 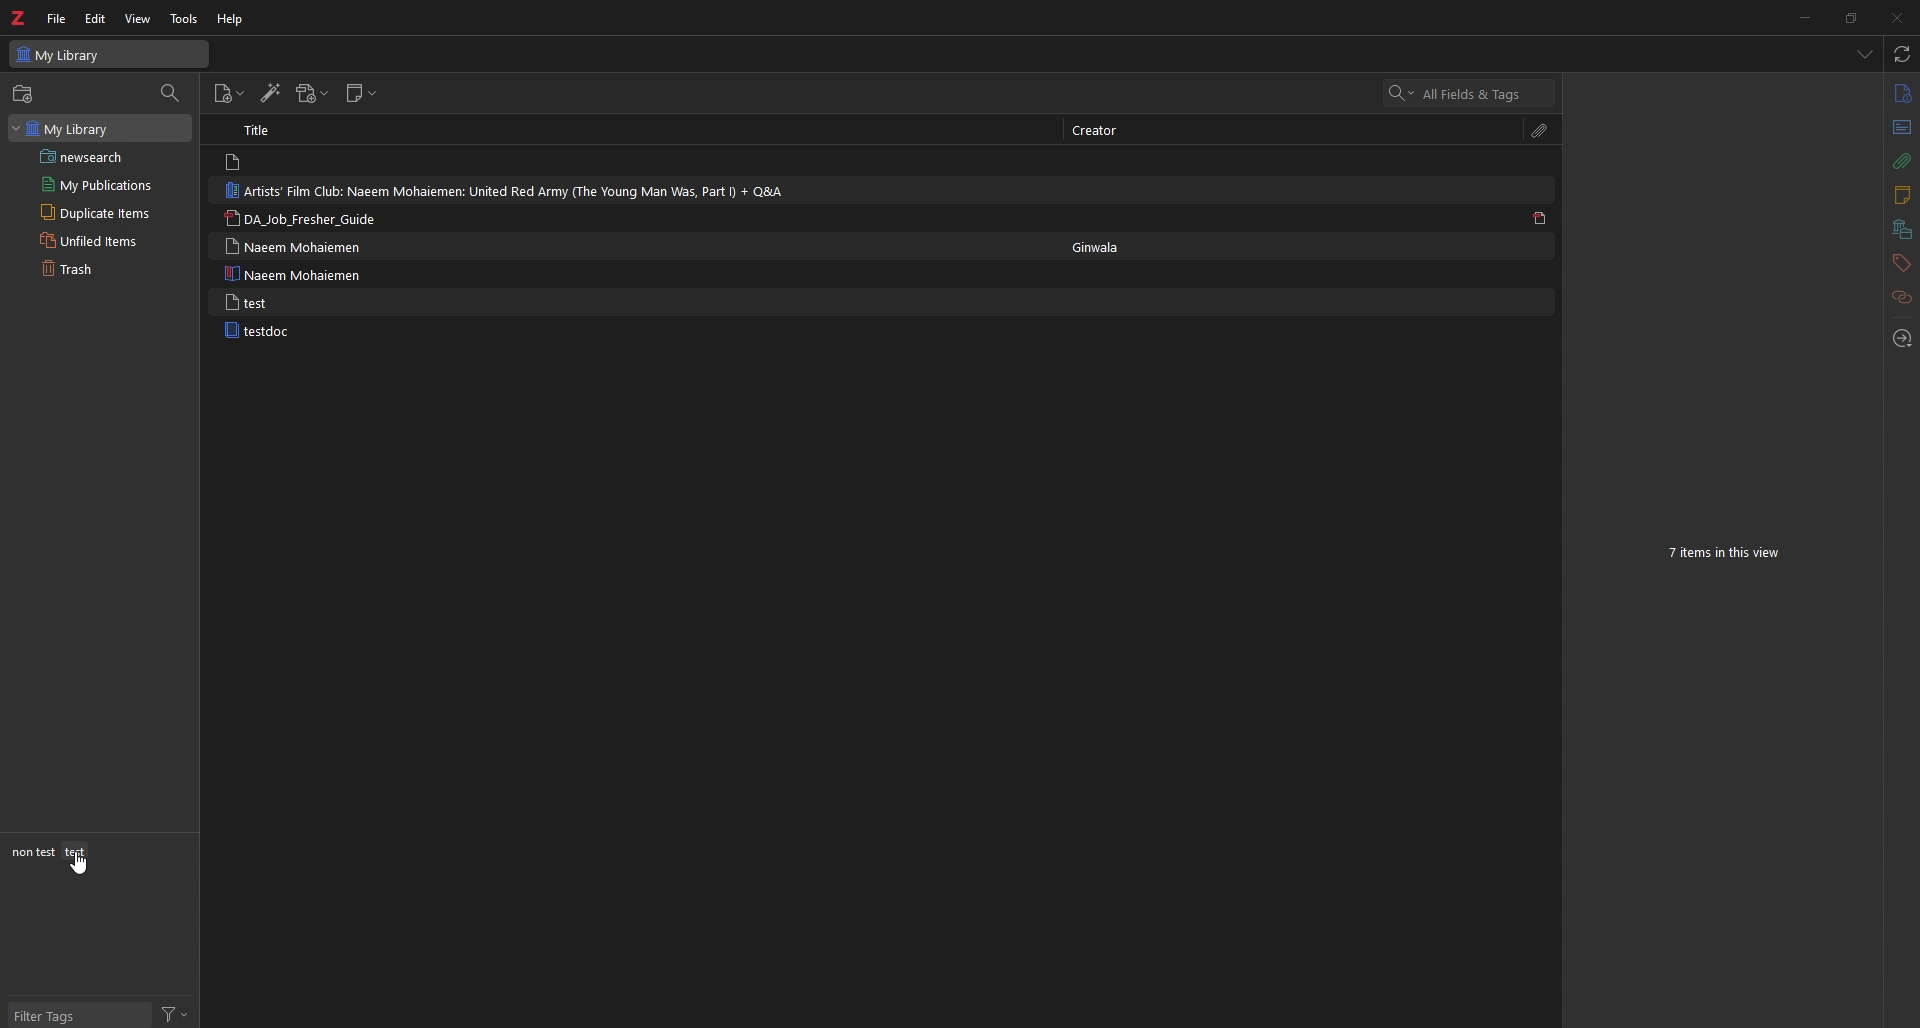 What do you see at coordinates (232, 19) in the screenshot?
I see `help` at bounding box center [232, 19].